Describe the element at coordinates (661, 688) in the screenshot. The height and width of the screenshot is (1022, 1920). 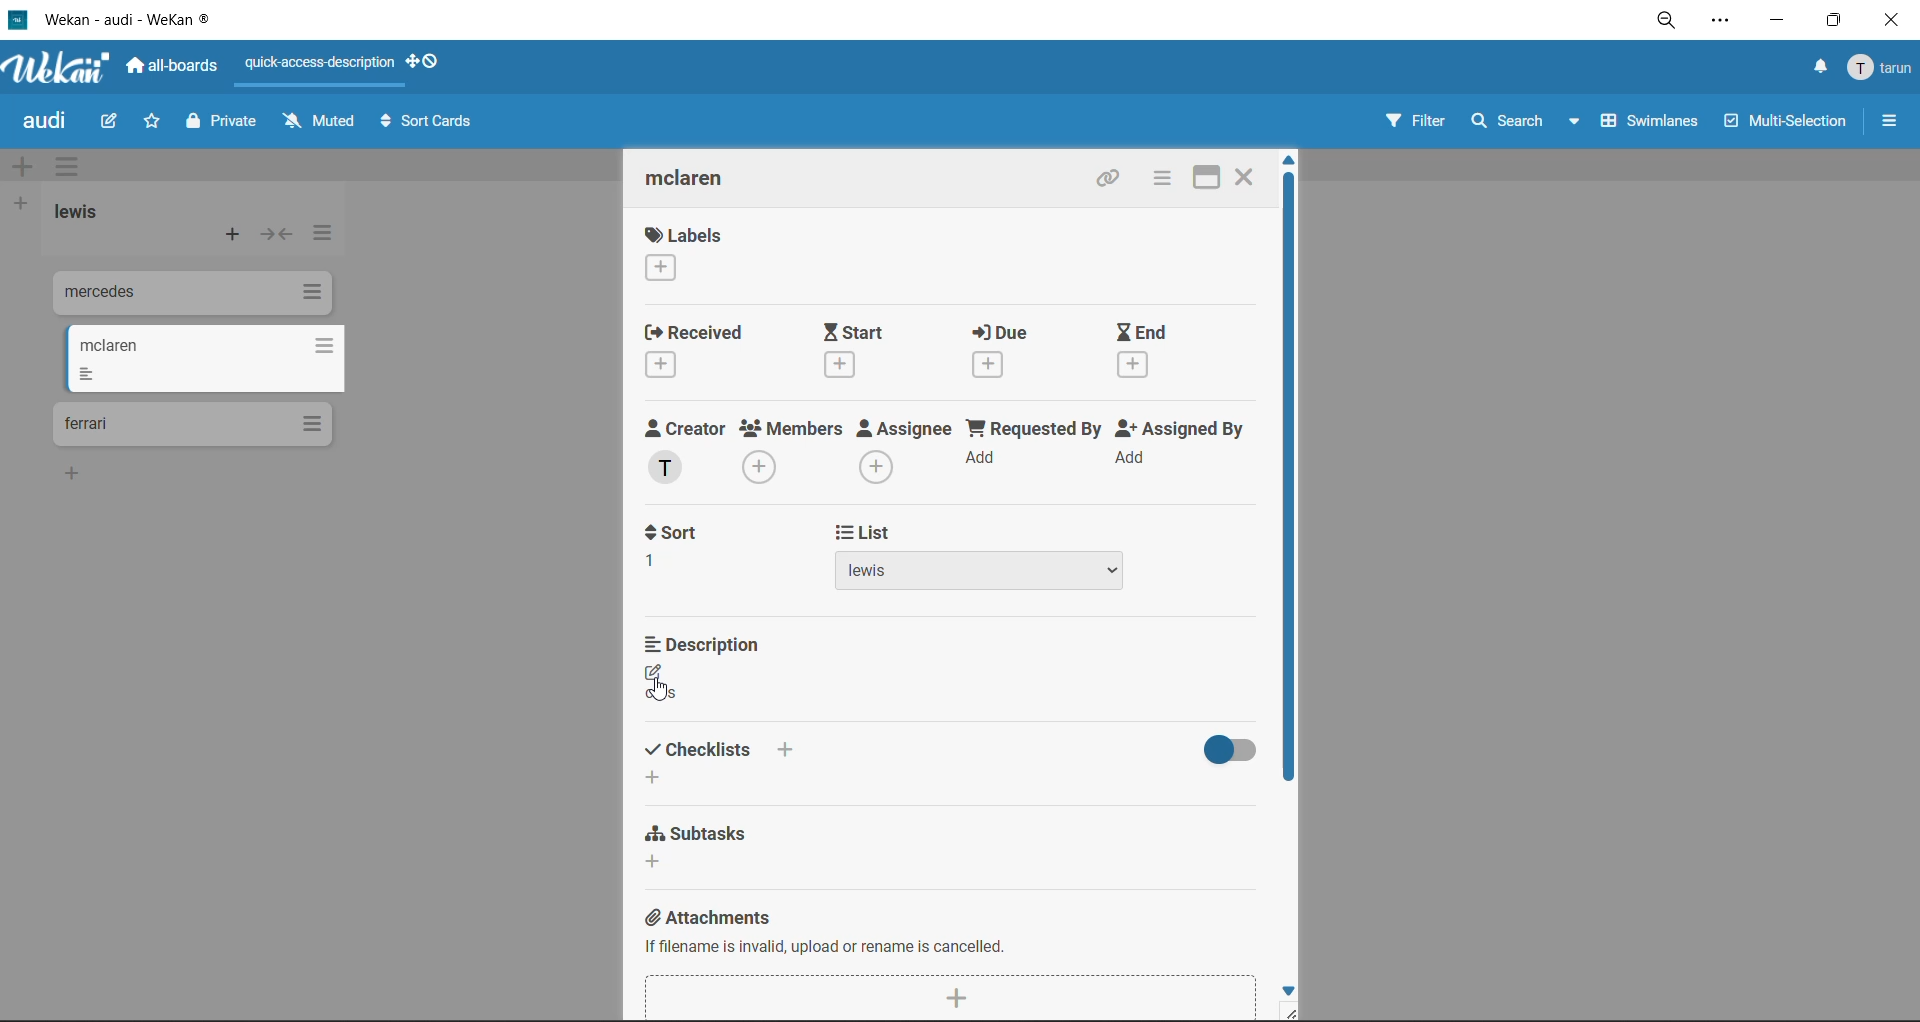
I see `cursor` at that location.